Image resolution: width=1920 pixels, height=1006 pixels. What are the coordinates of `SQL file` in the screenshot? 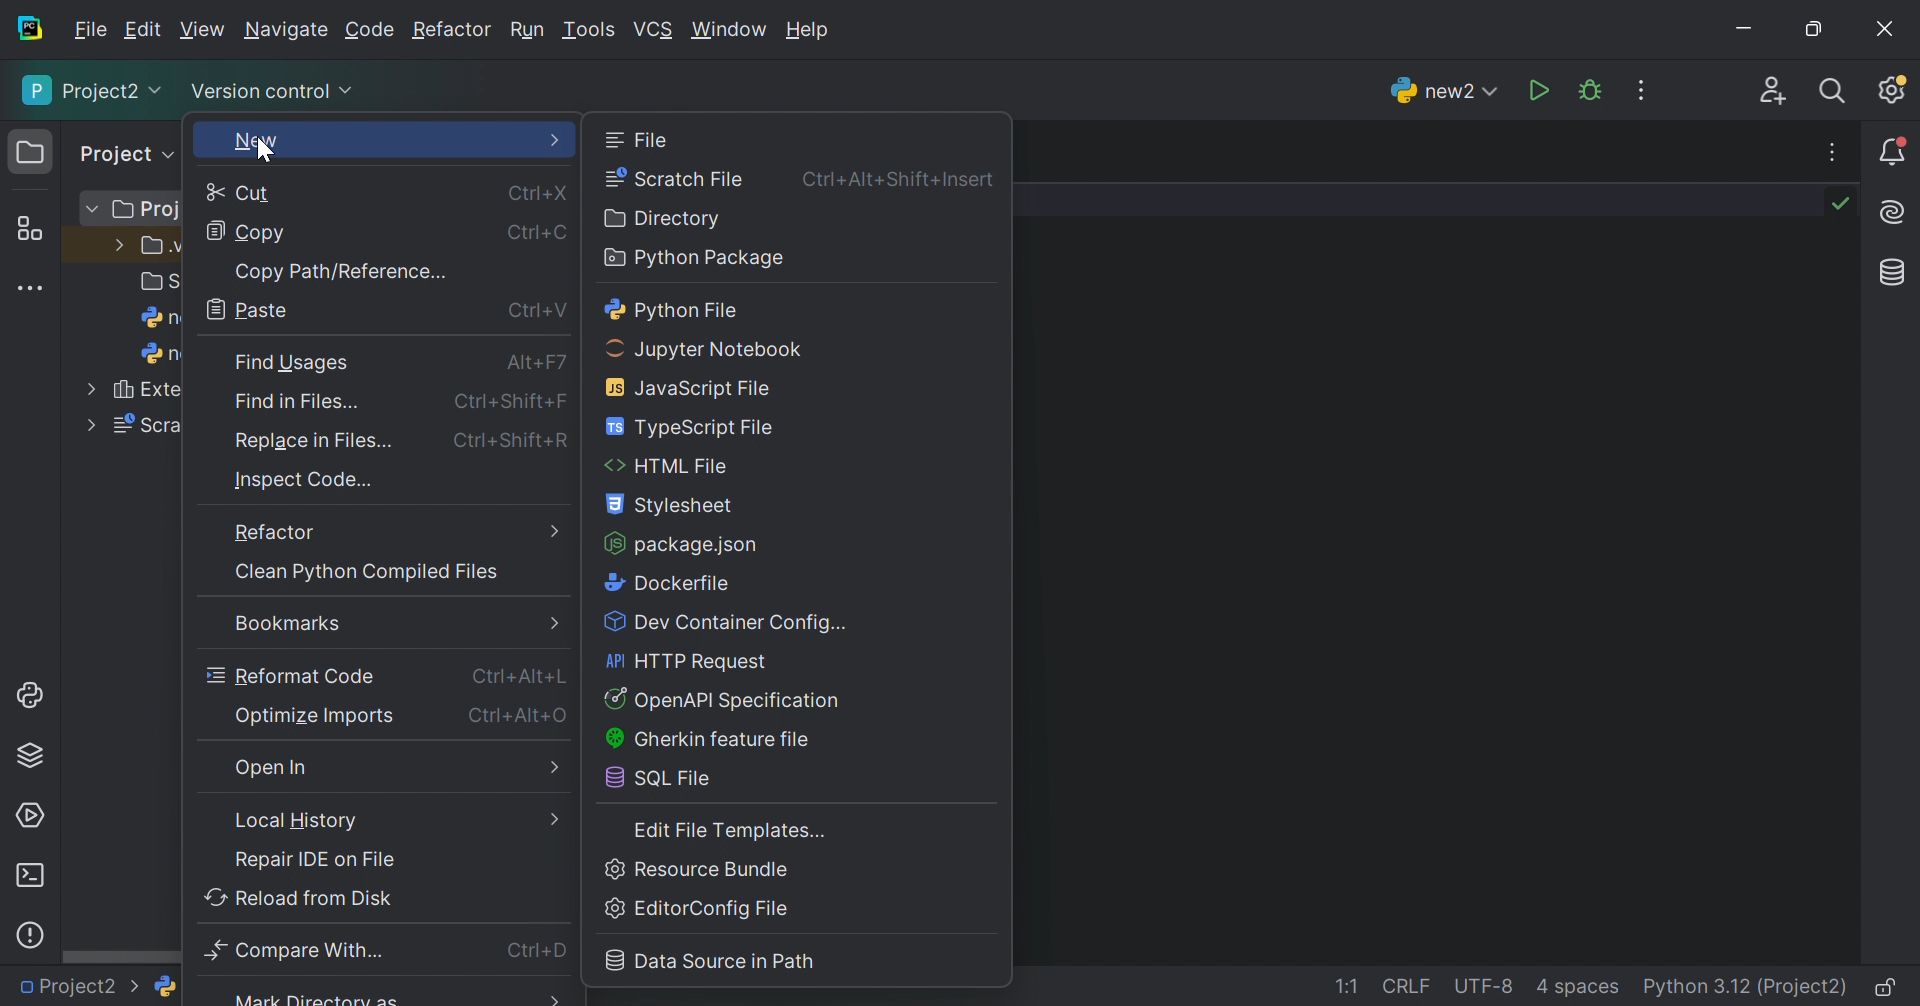 It's located at (658, 780).